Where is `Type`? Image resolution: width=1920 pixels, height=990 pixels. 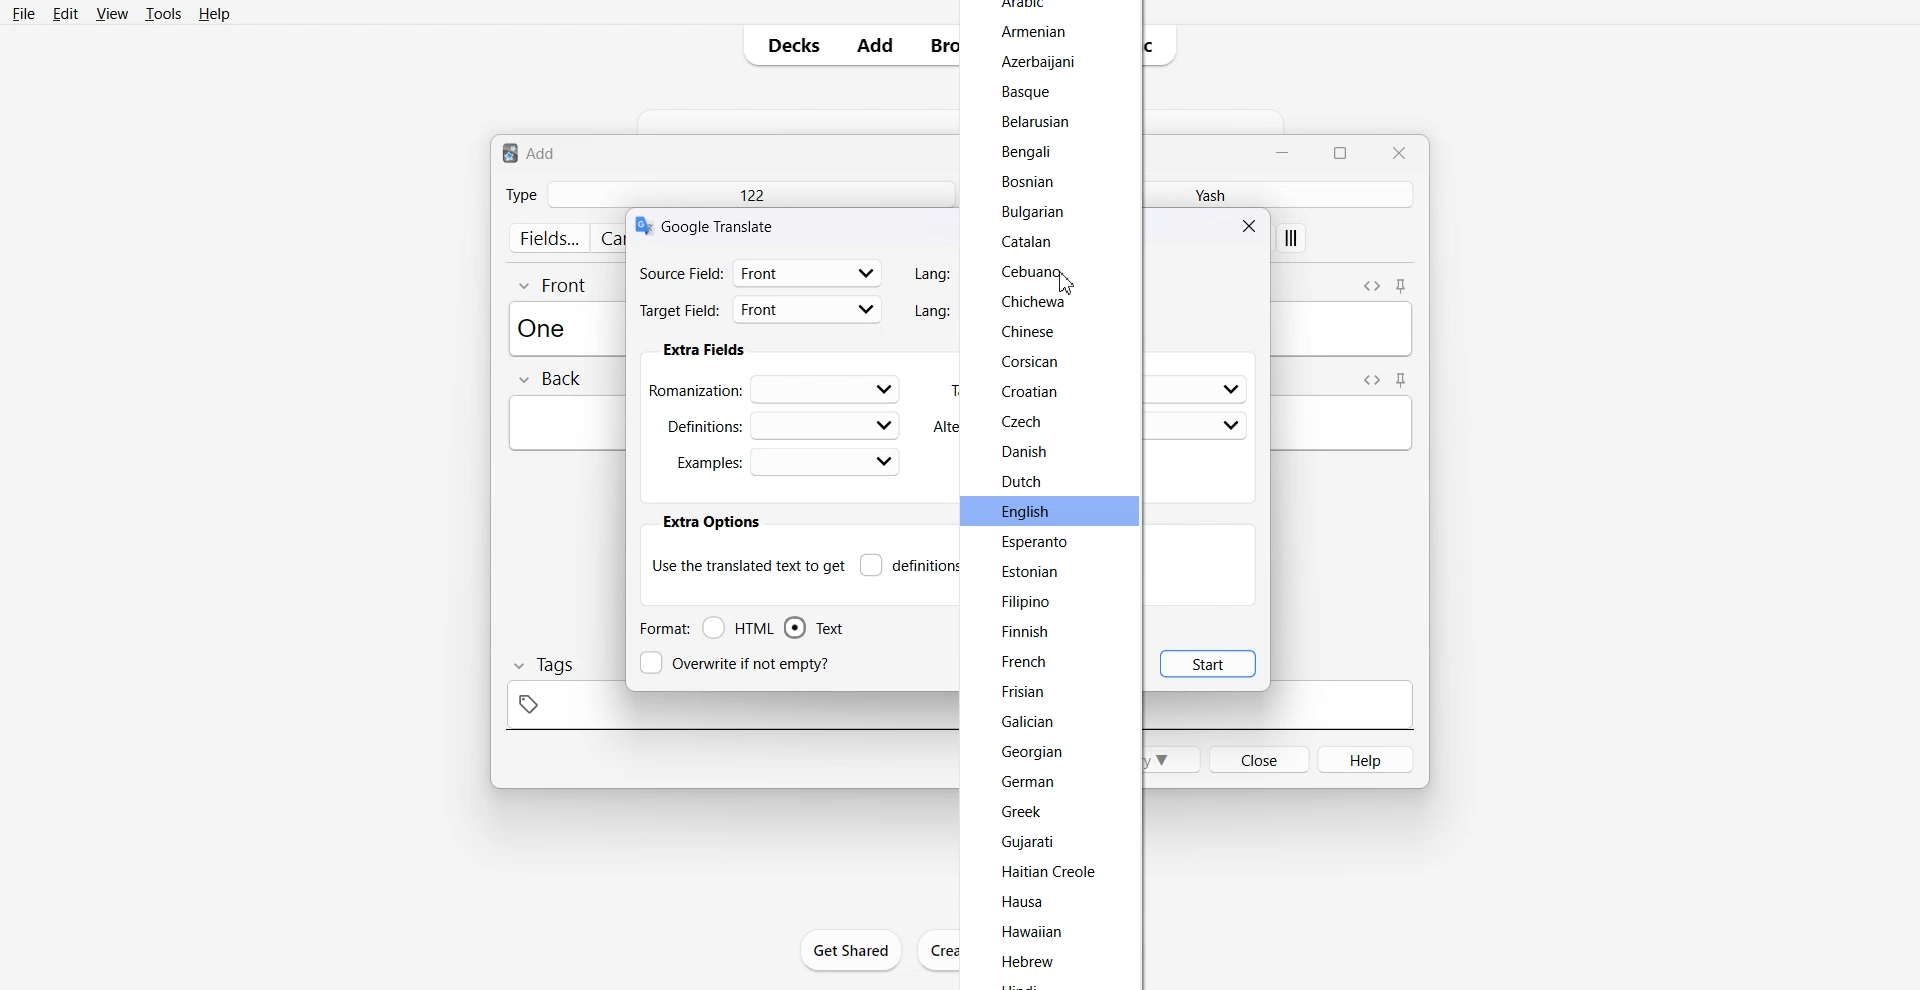
Type is located at coordinates (521, 194).